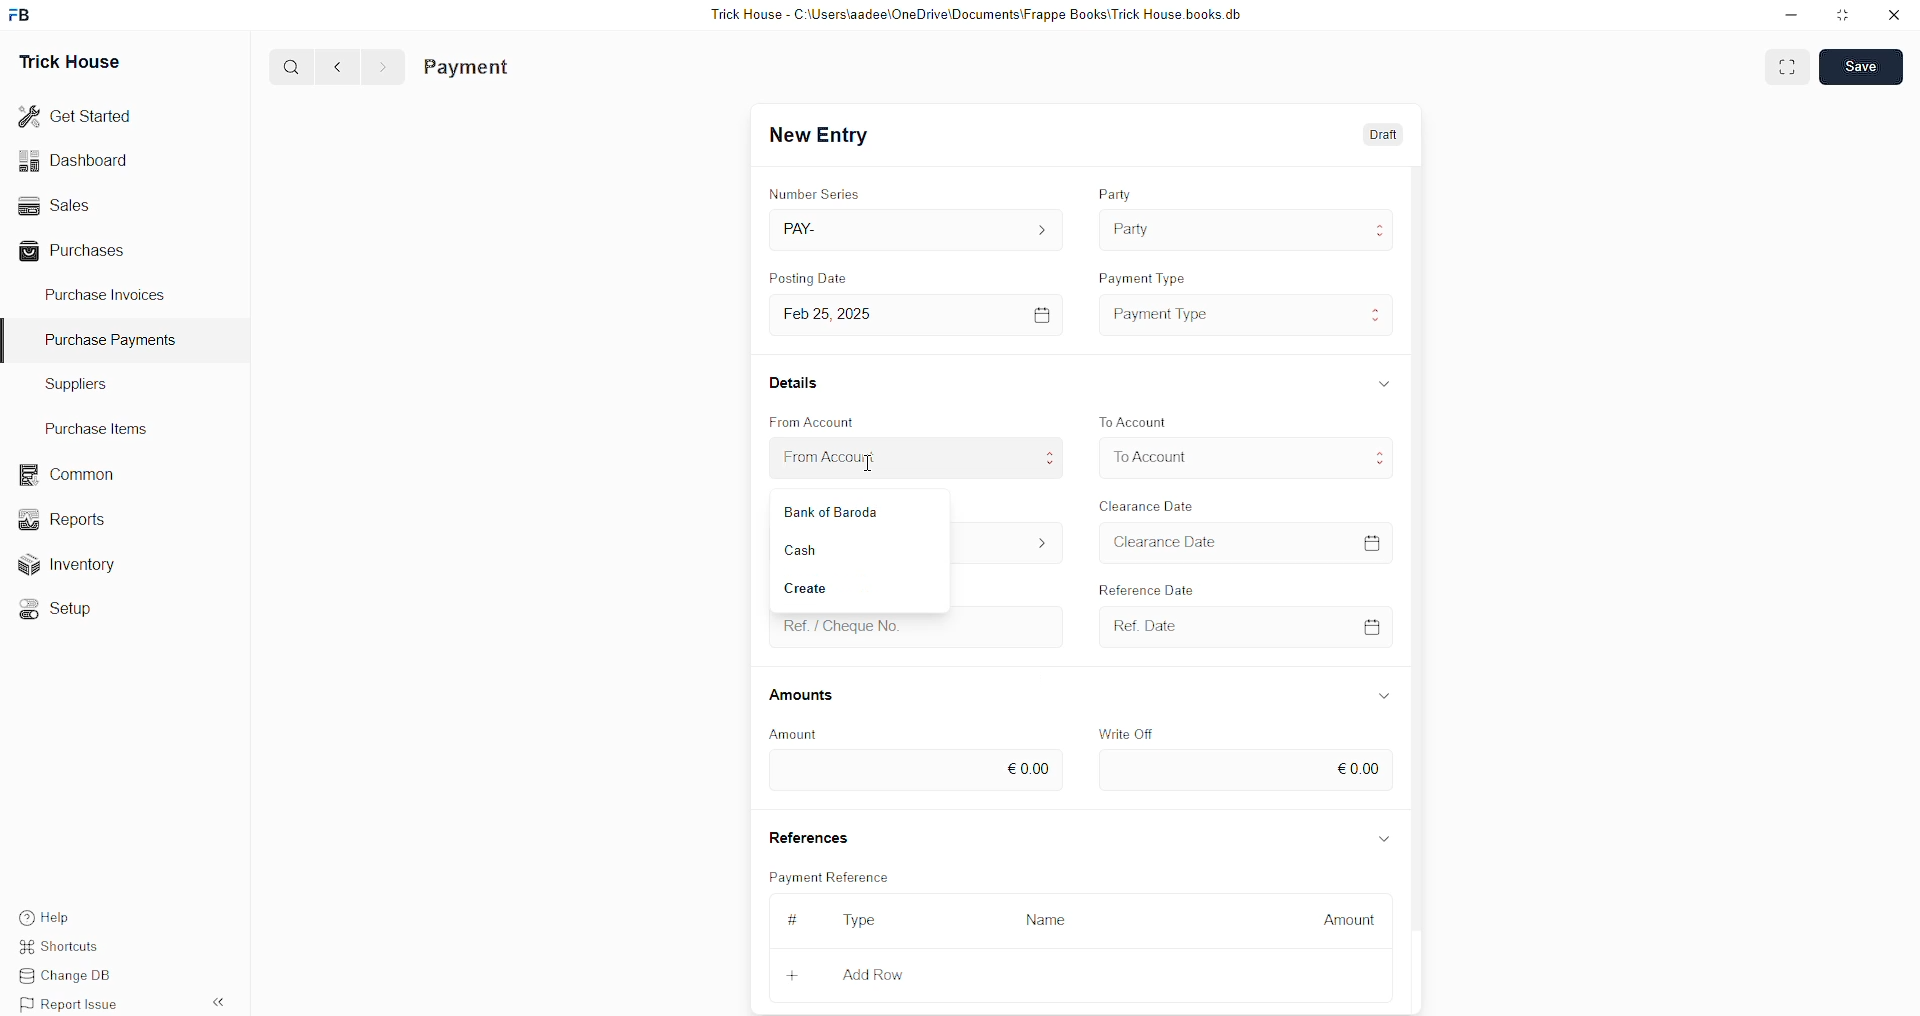  I want to click on common, so click(70, 475).